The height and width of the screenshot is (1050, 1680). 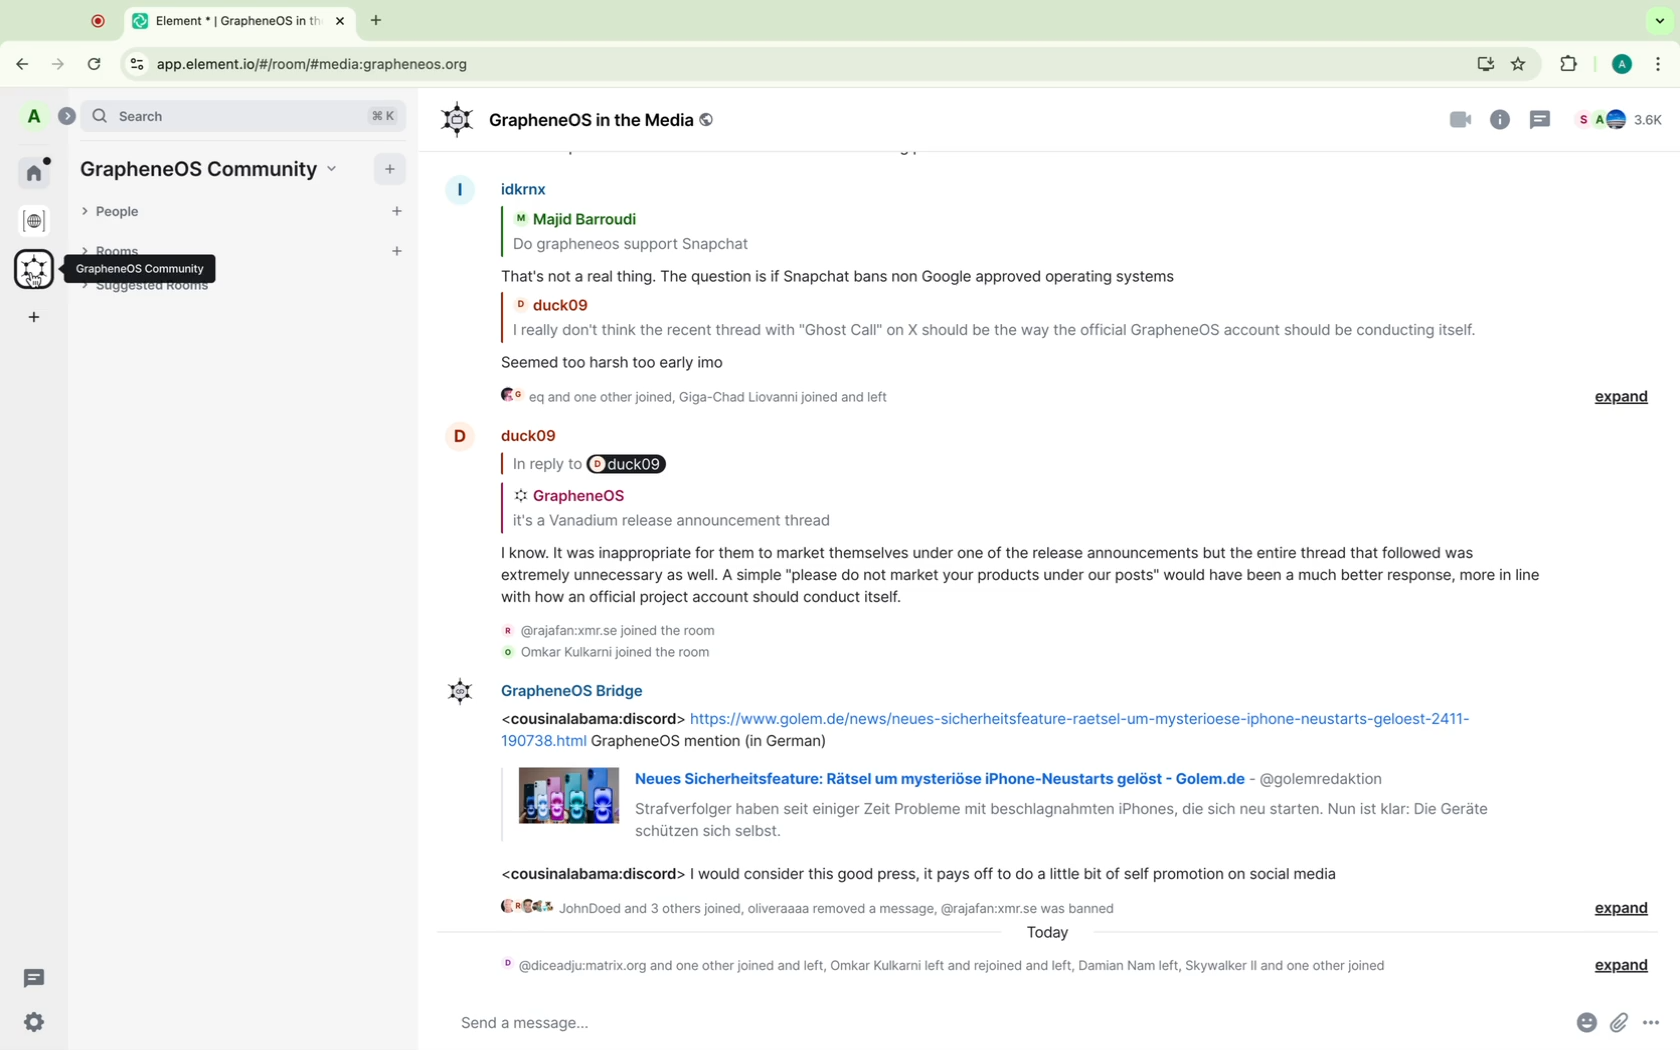 I want to click on recording, so click(x=99, y=22).